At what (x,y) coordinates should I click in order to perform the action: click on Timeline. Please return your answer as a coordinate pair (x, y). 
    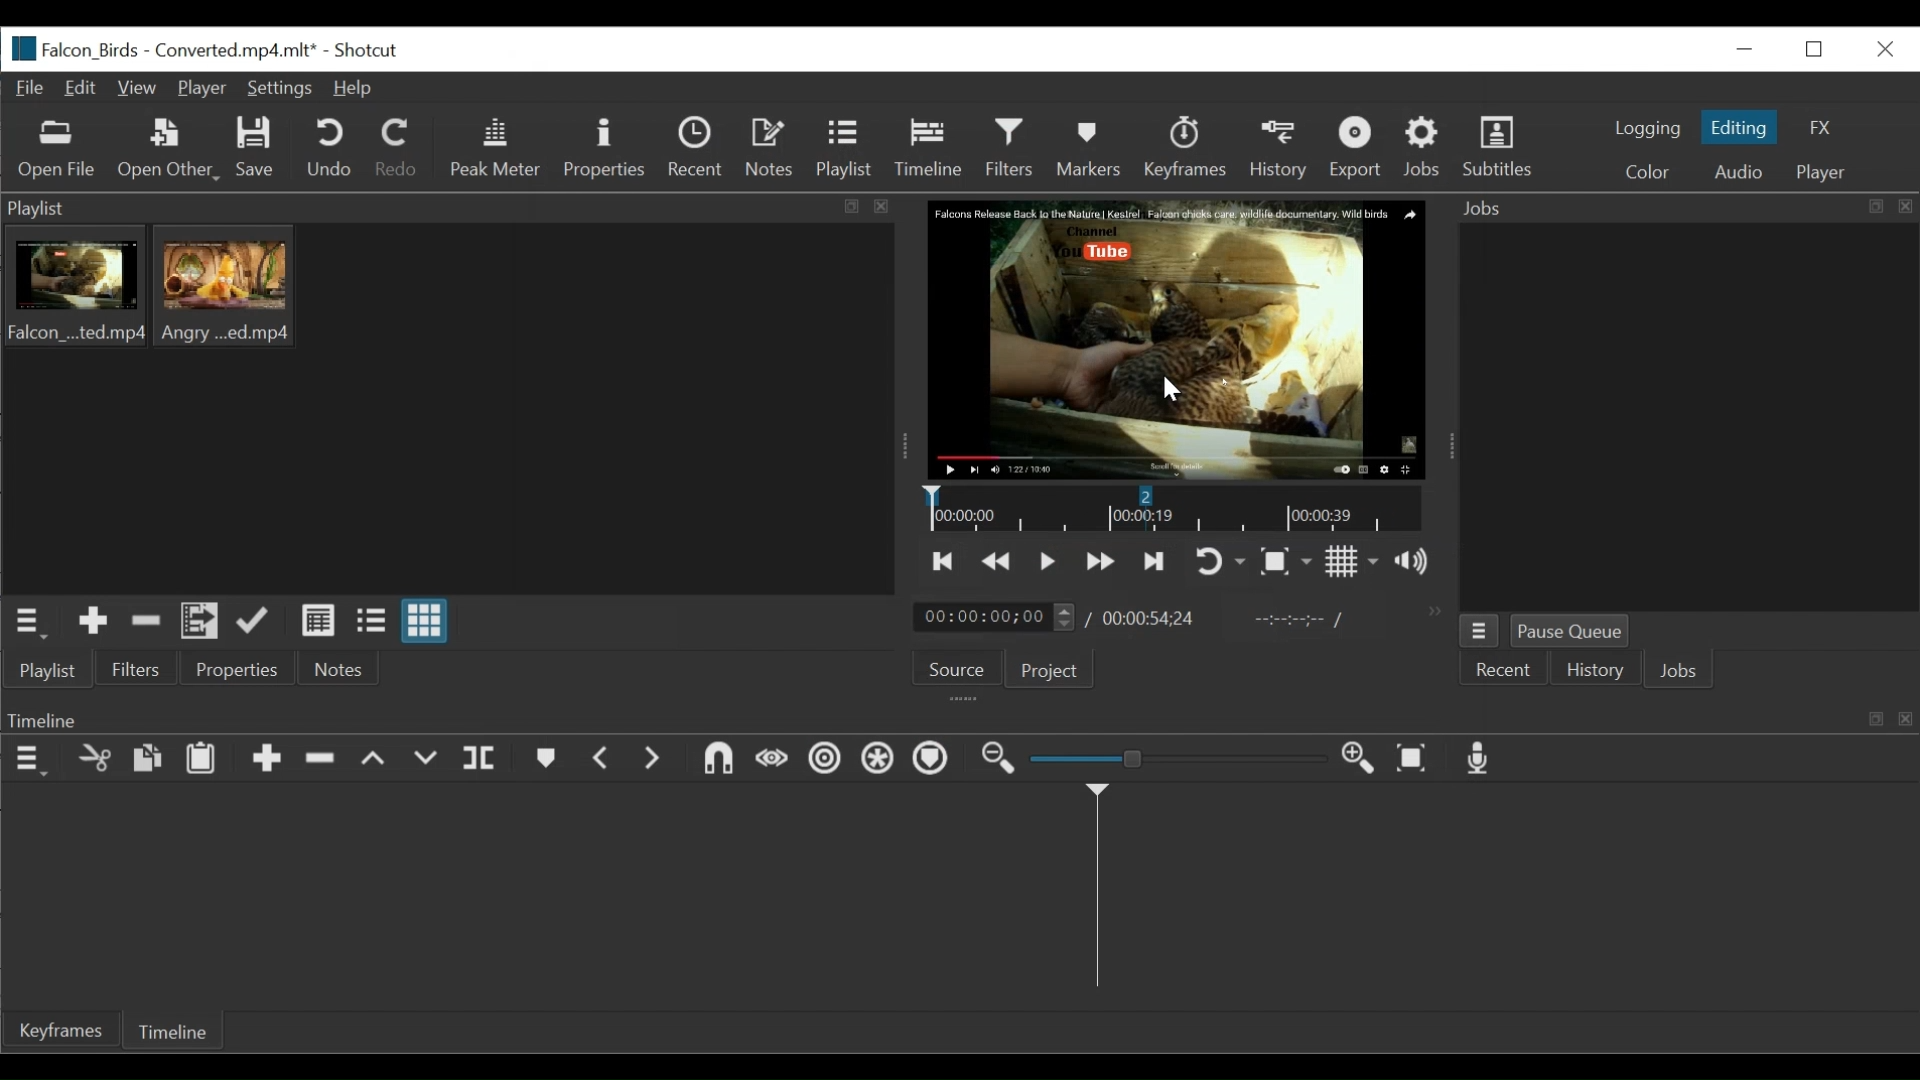
    Looking at the image, I should click on (172, 1030).